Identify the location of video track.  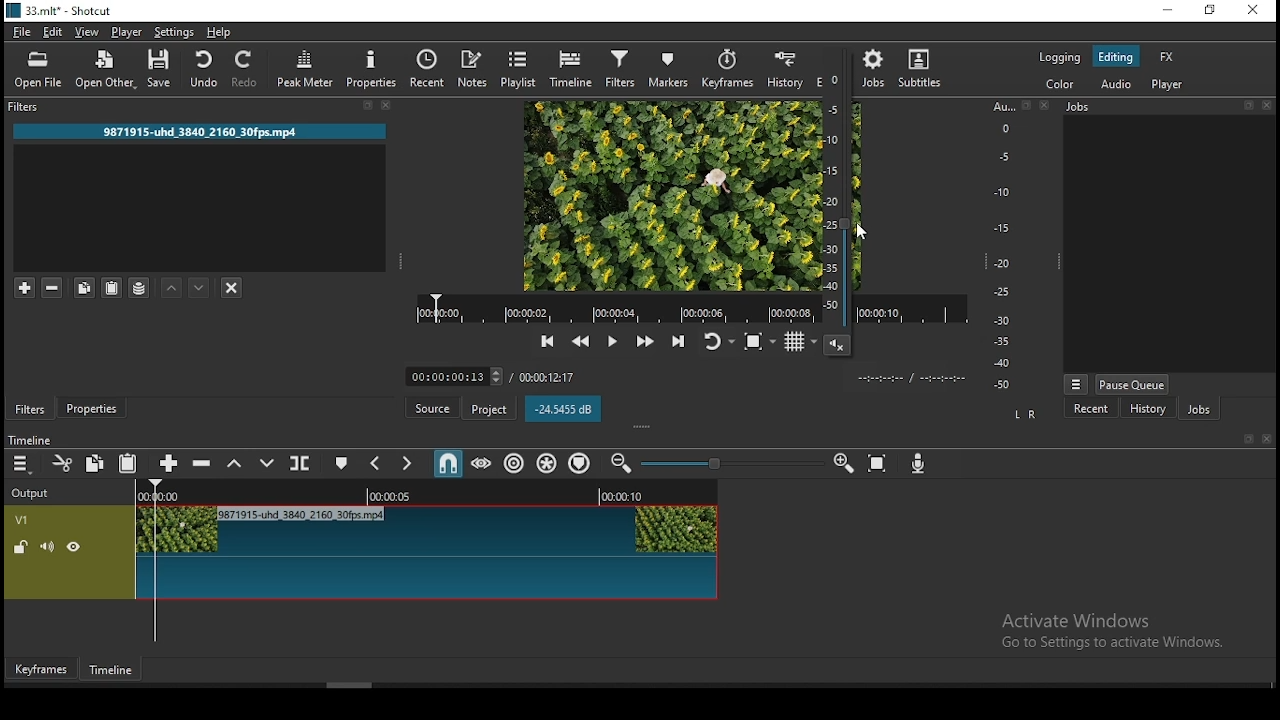
(424, 554).